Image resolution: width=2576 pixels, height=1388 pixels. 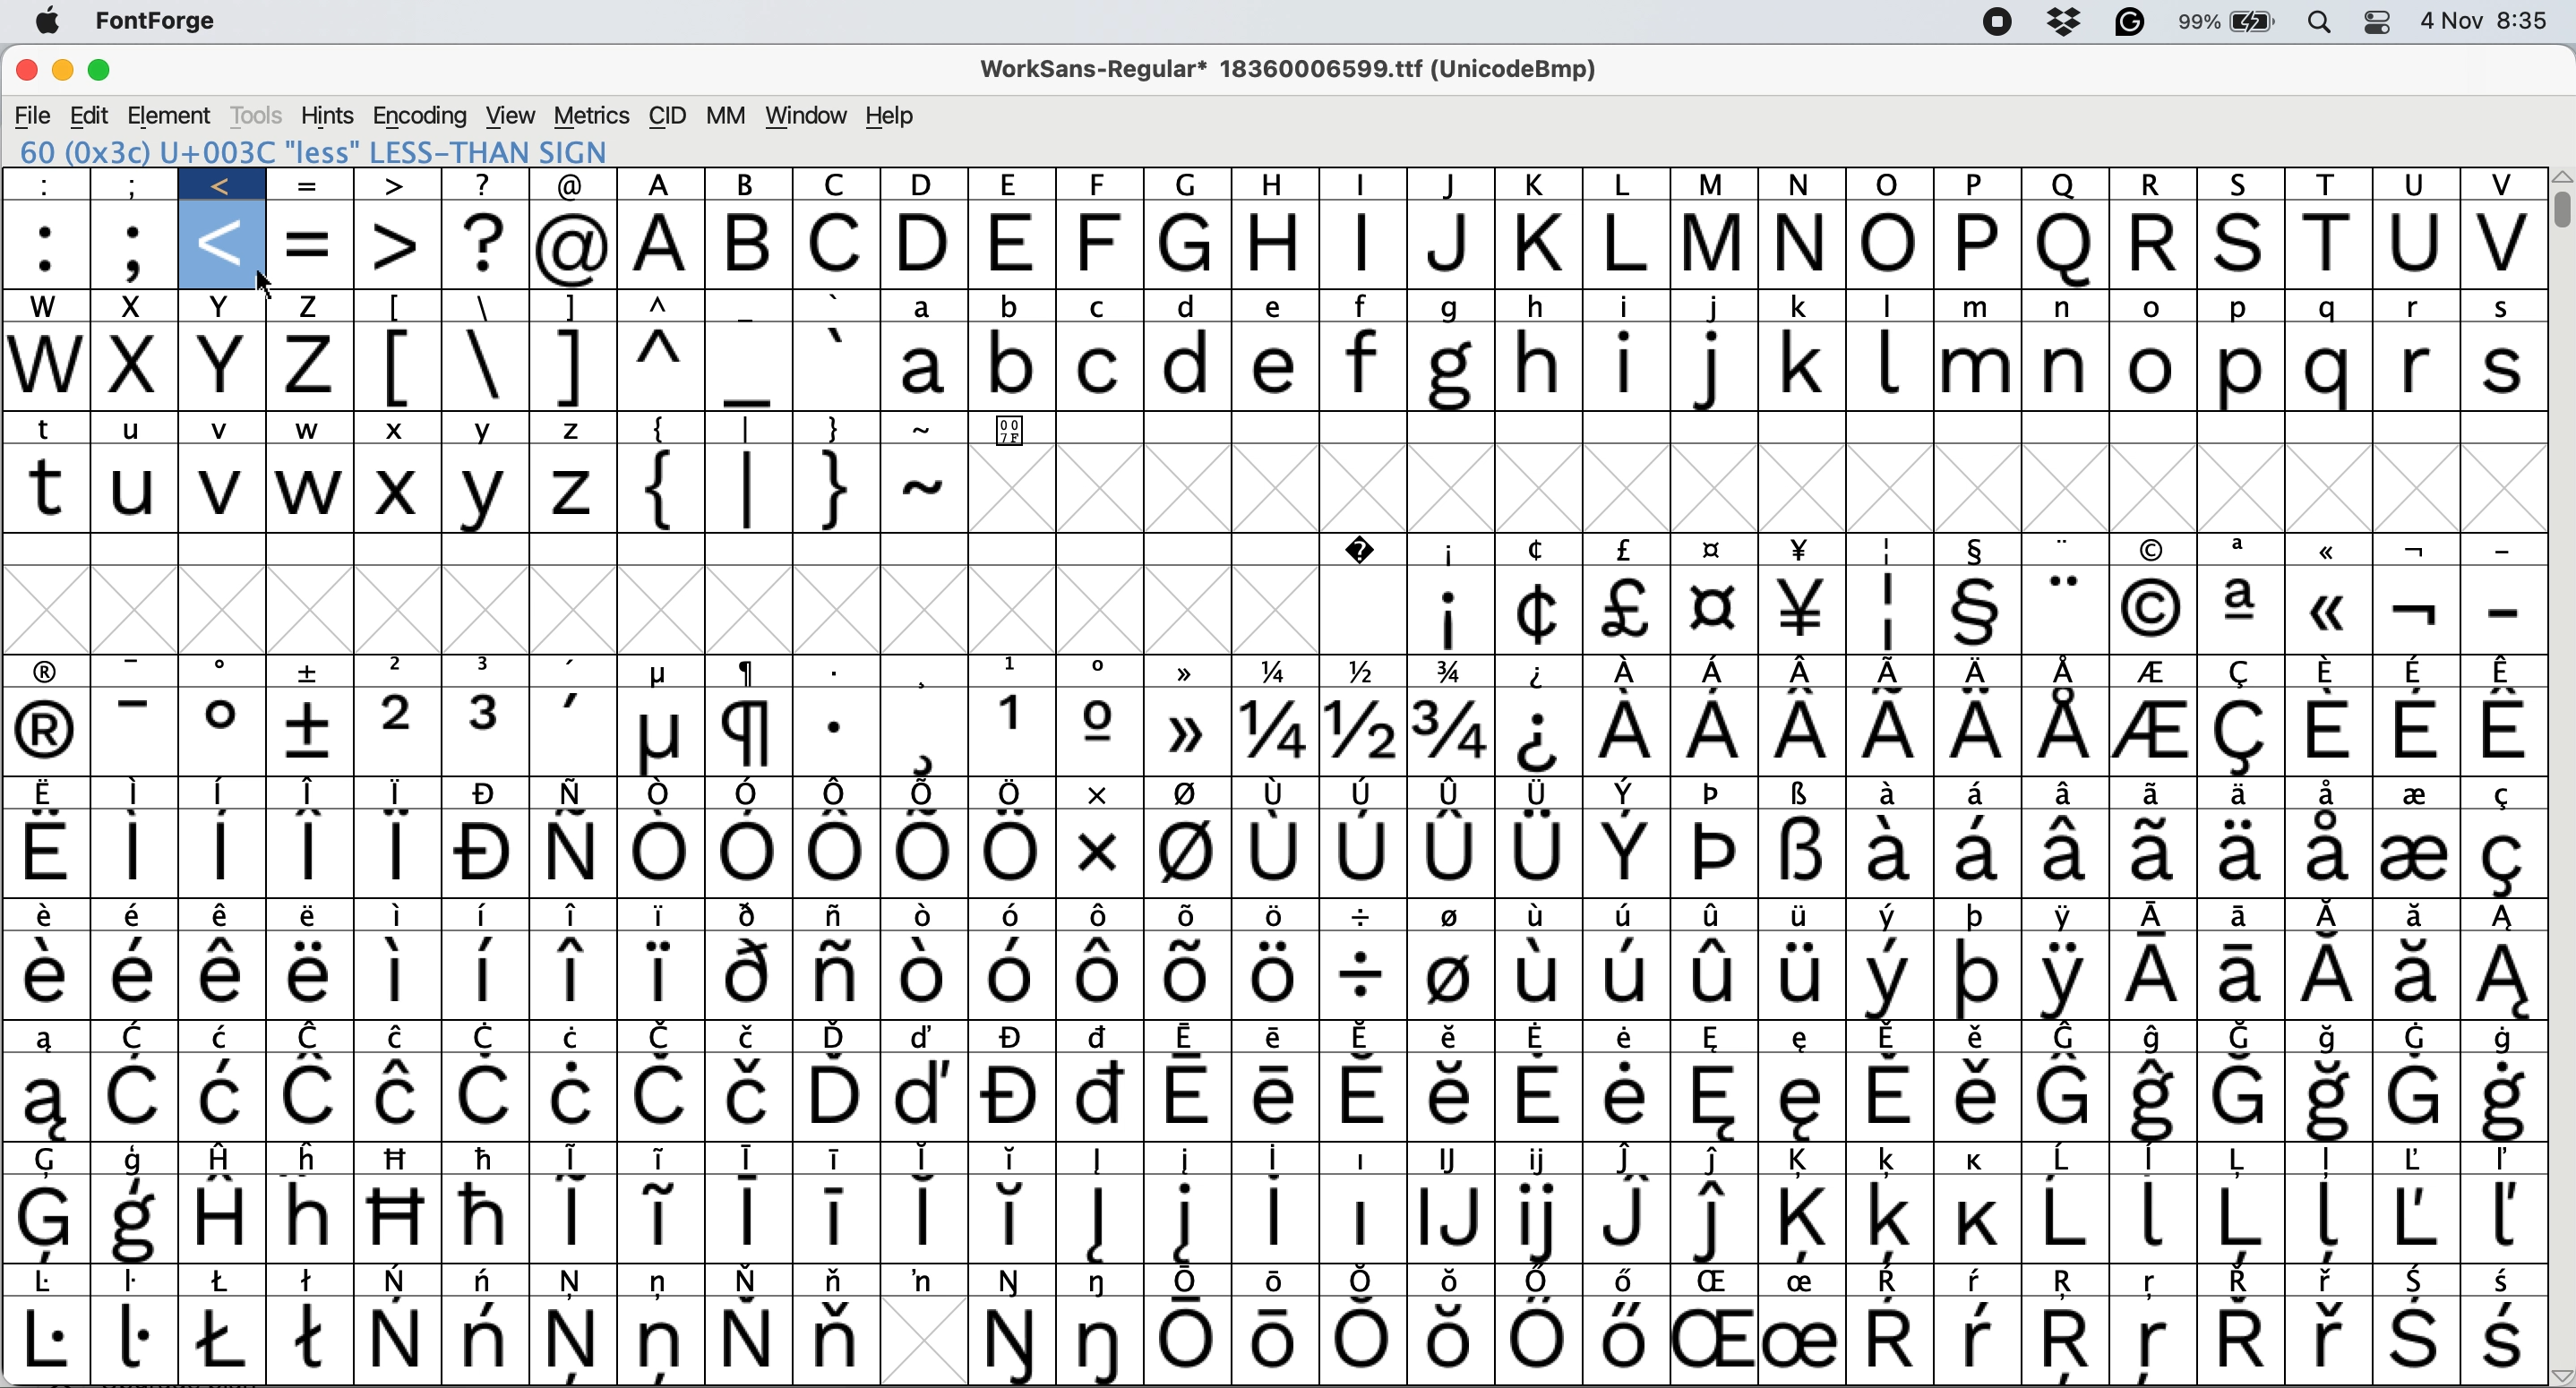 I want to click on symbol, so click(x=1538, y=1039).